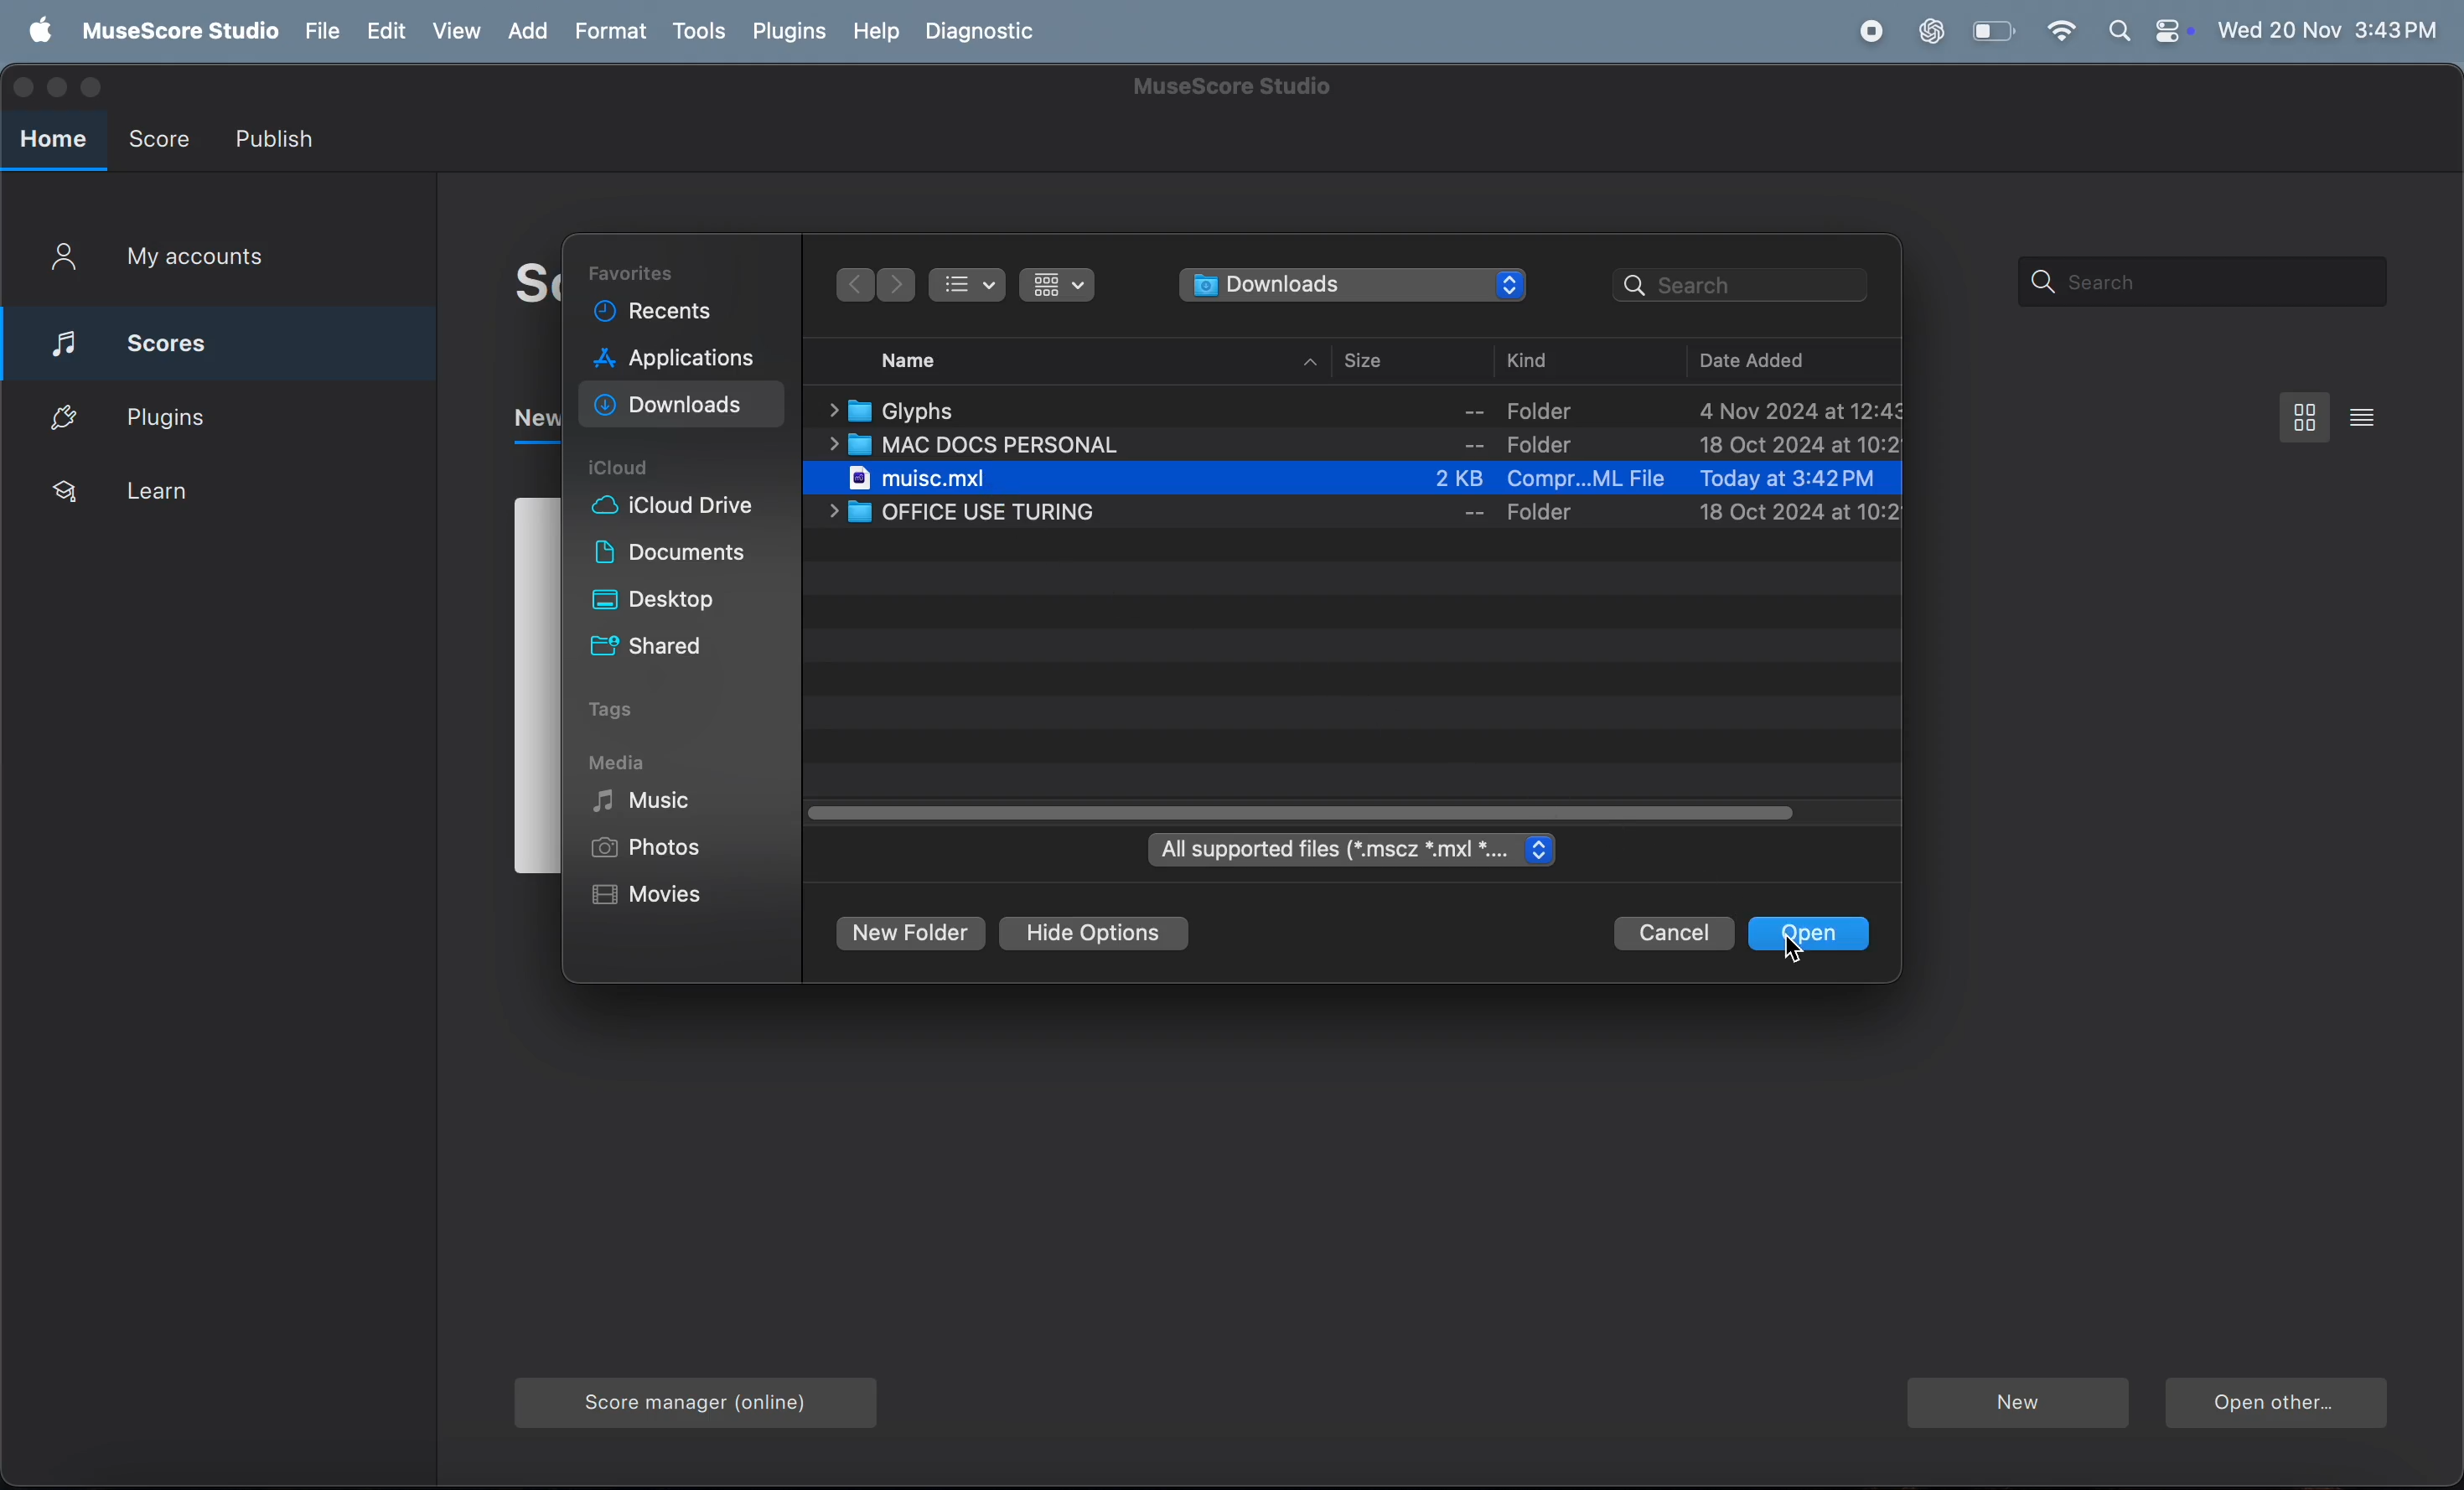 This screenshot has height=1490, width=2464. Describe the element at coordinates (1764, 361) in the screenshot. I see `date added` at that location.